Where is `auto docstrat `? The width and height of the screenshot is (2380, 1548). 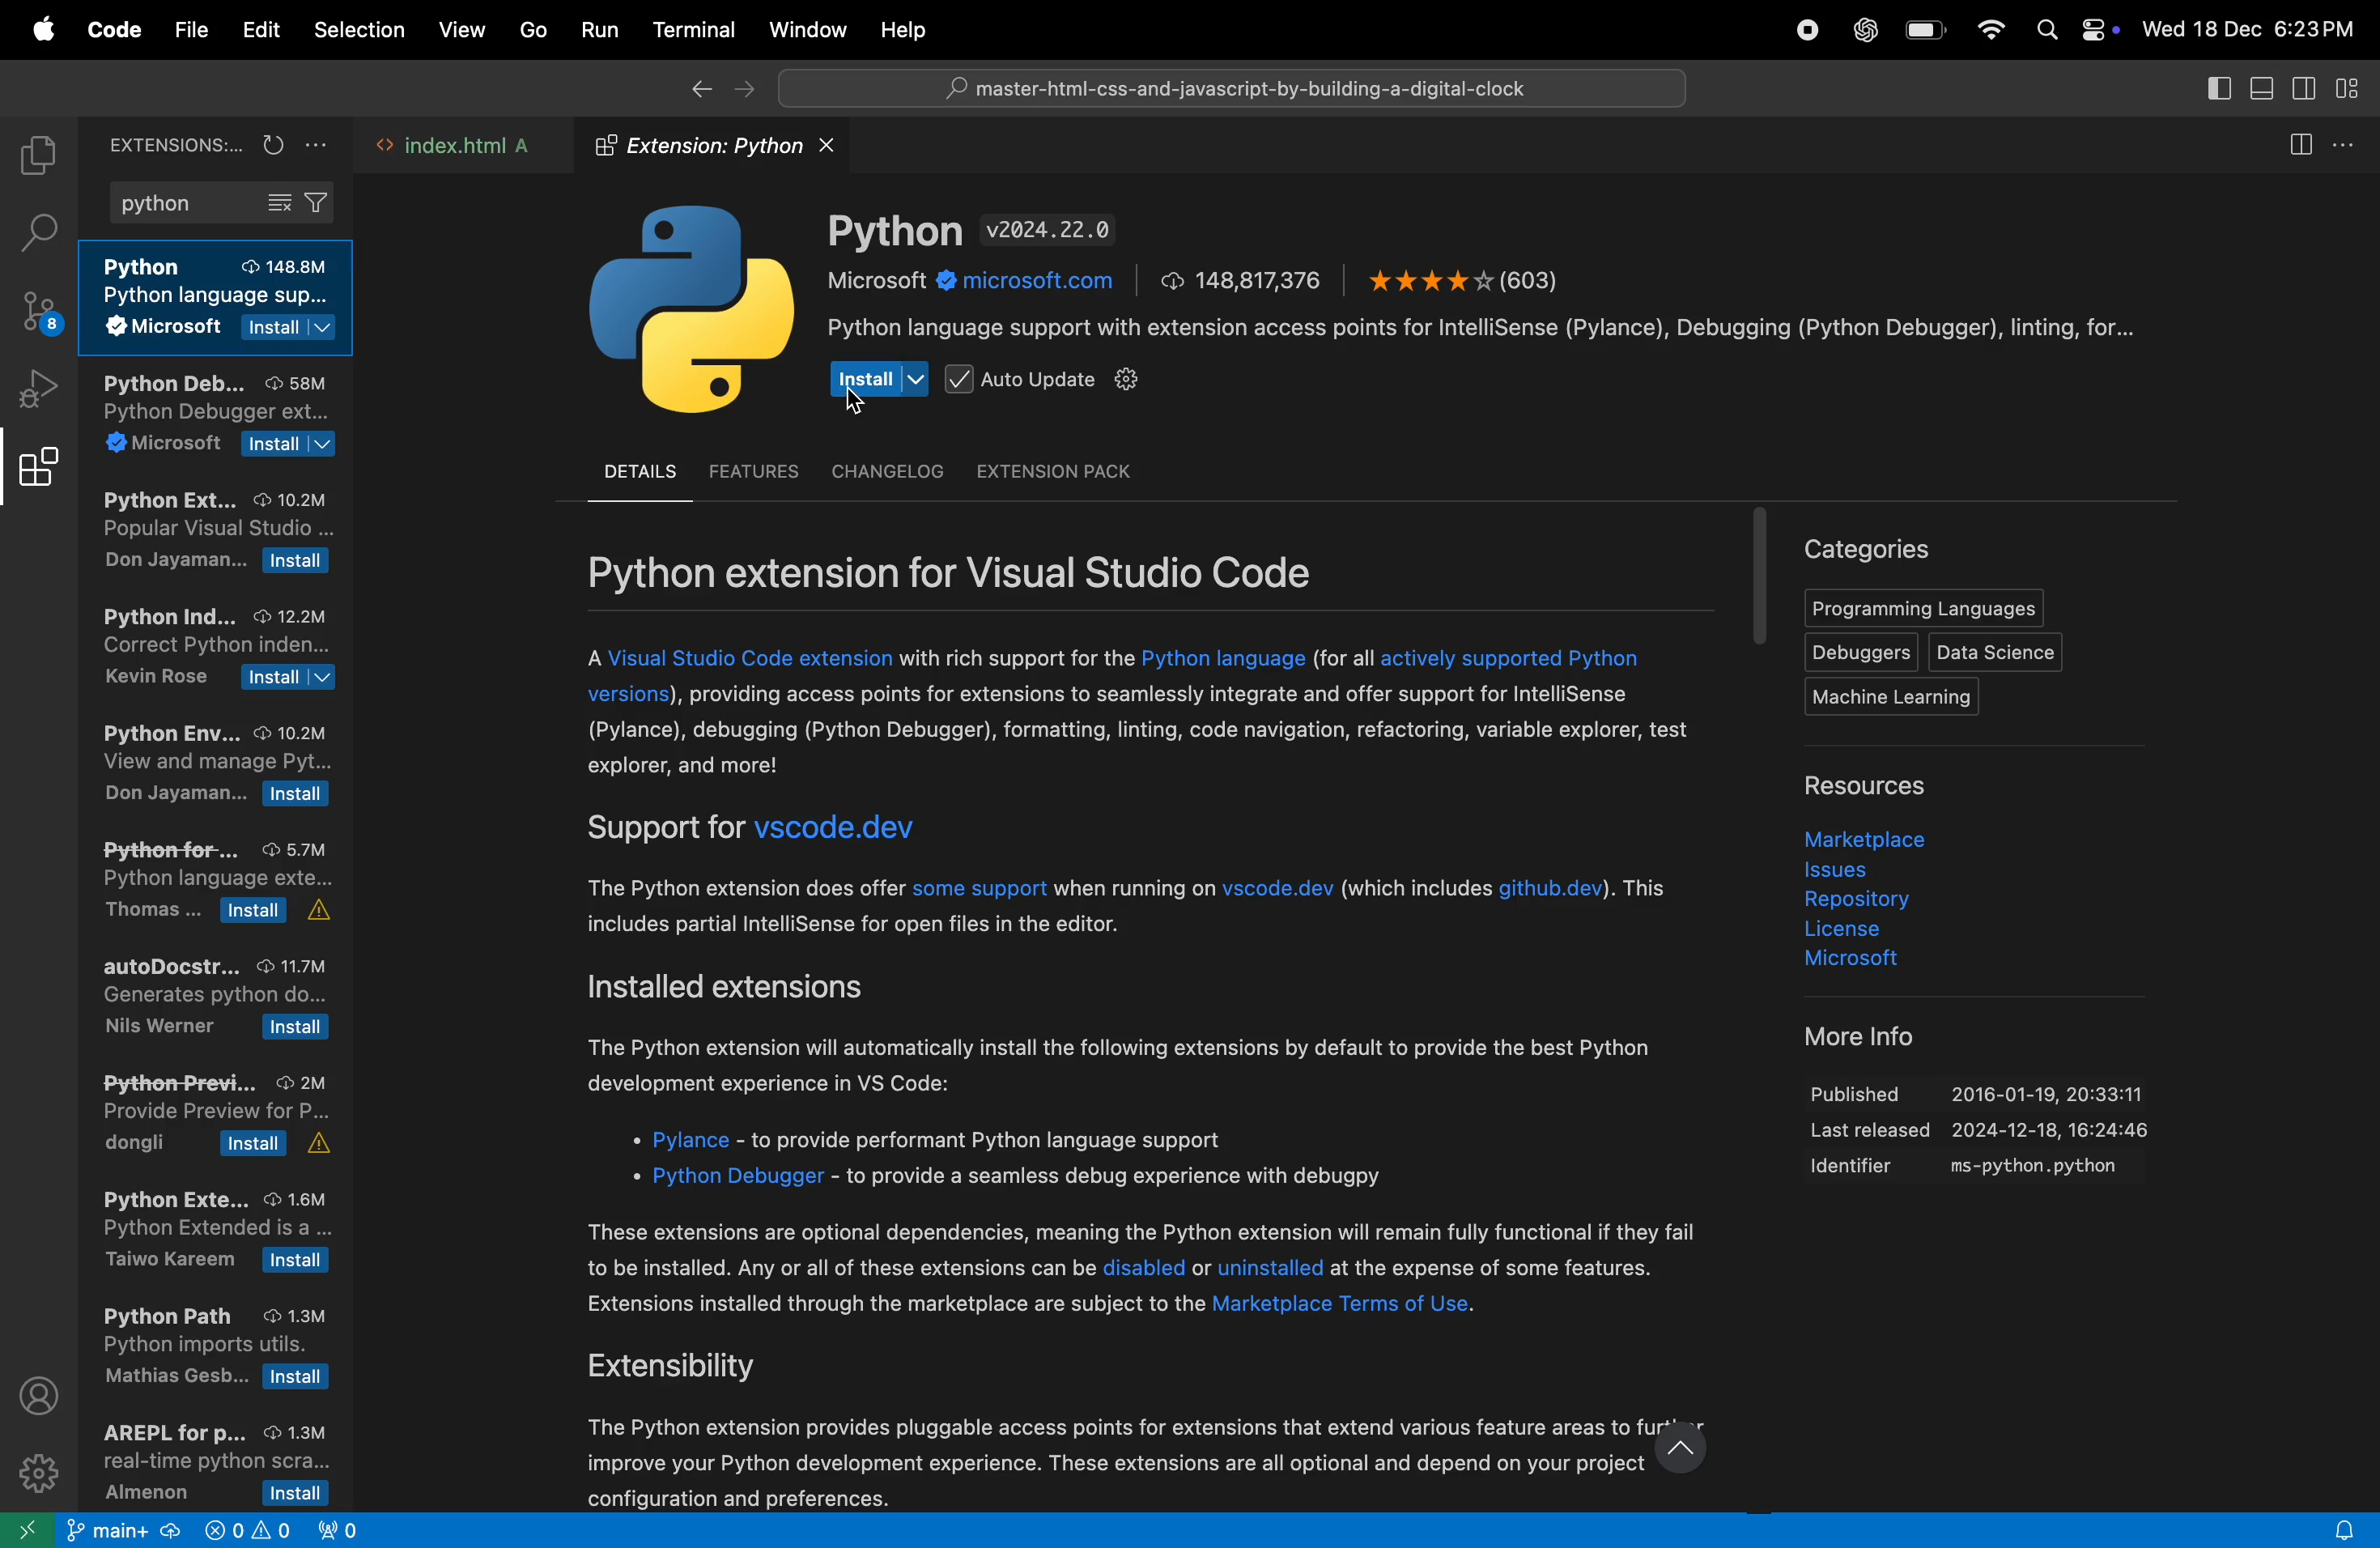 auto docstrat  is located at coordinates (216, 998).